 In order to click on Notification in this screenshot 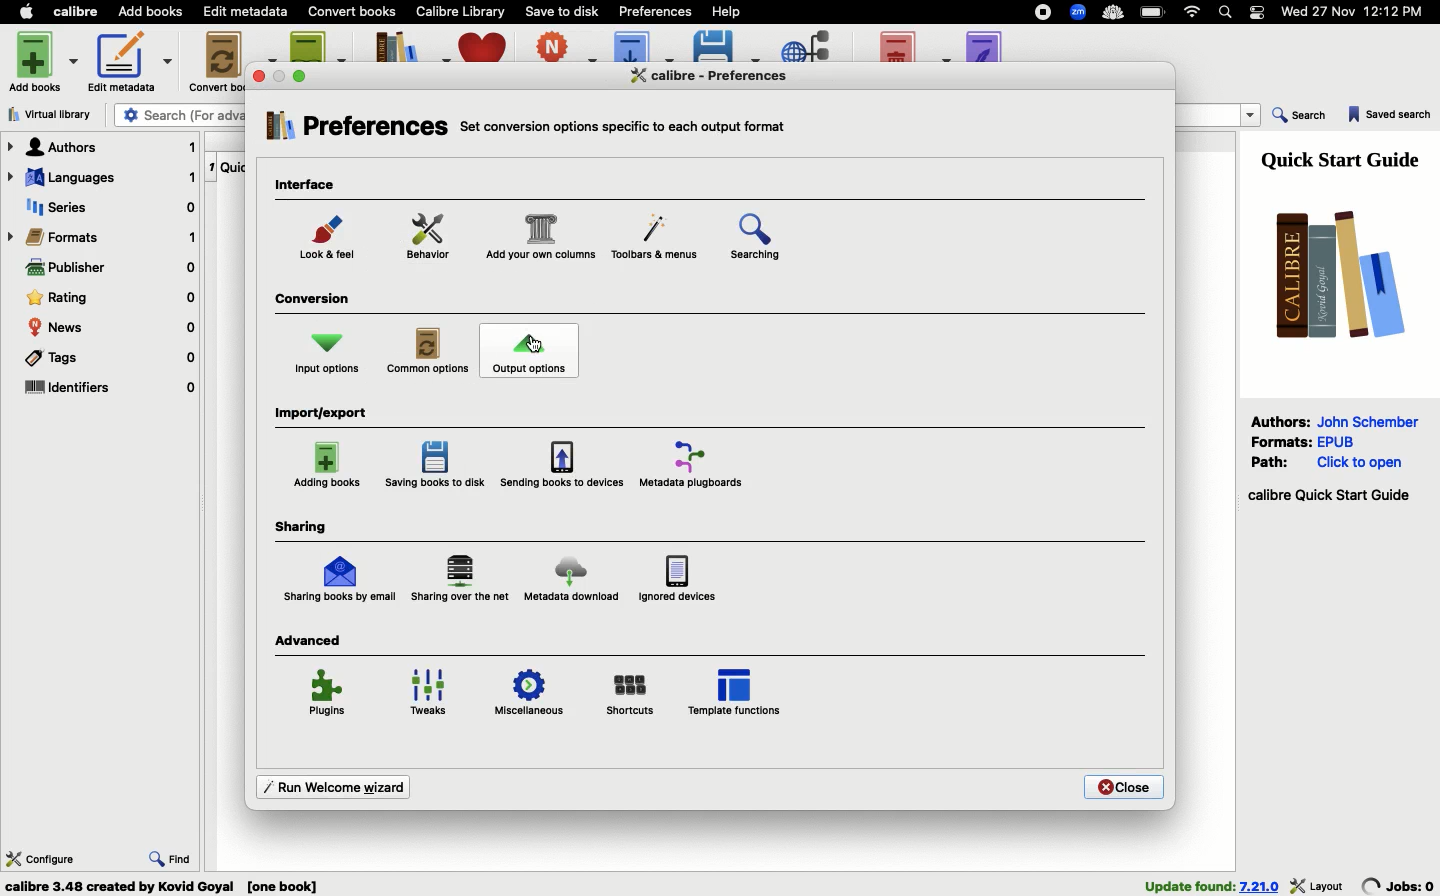, I will do `click(1258, 12)`.